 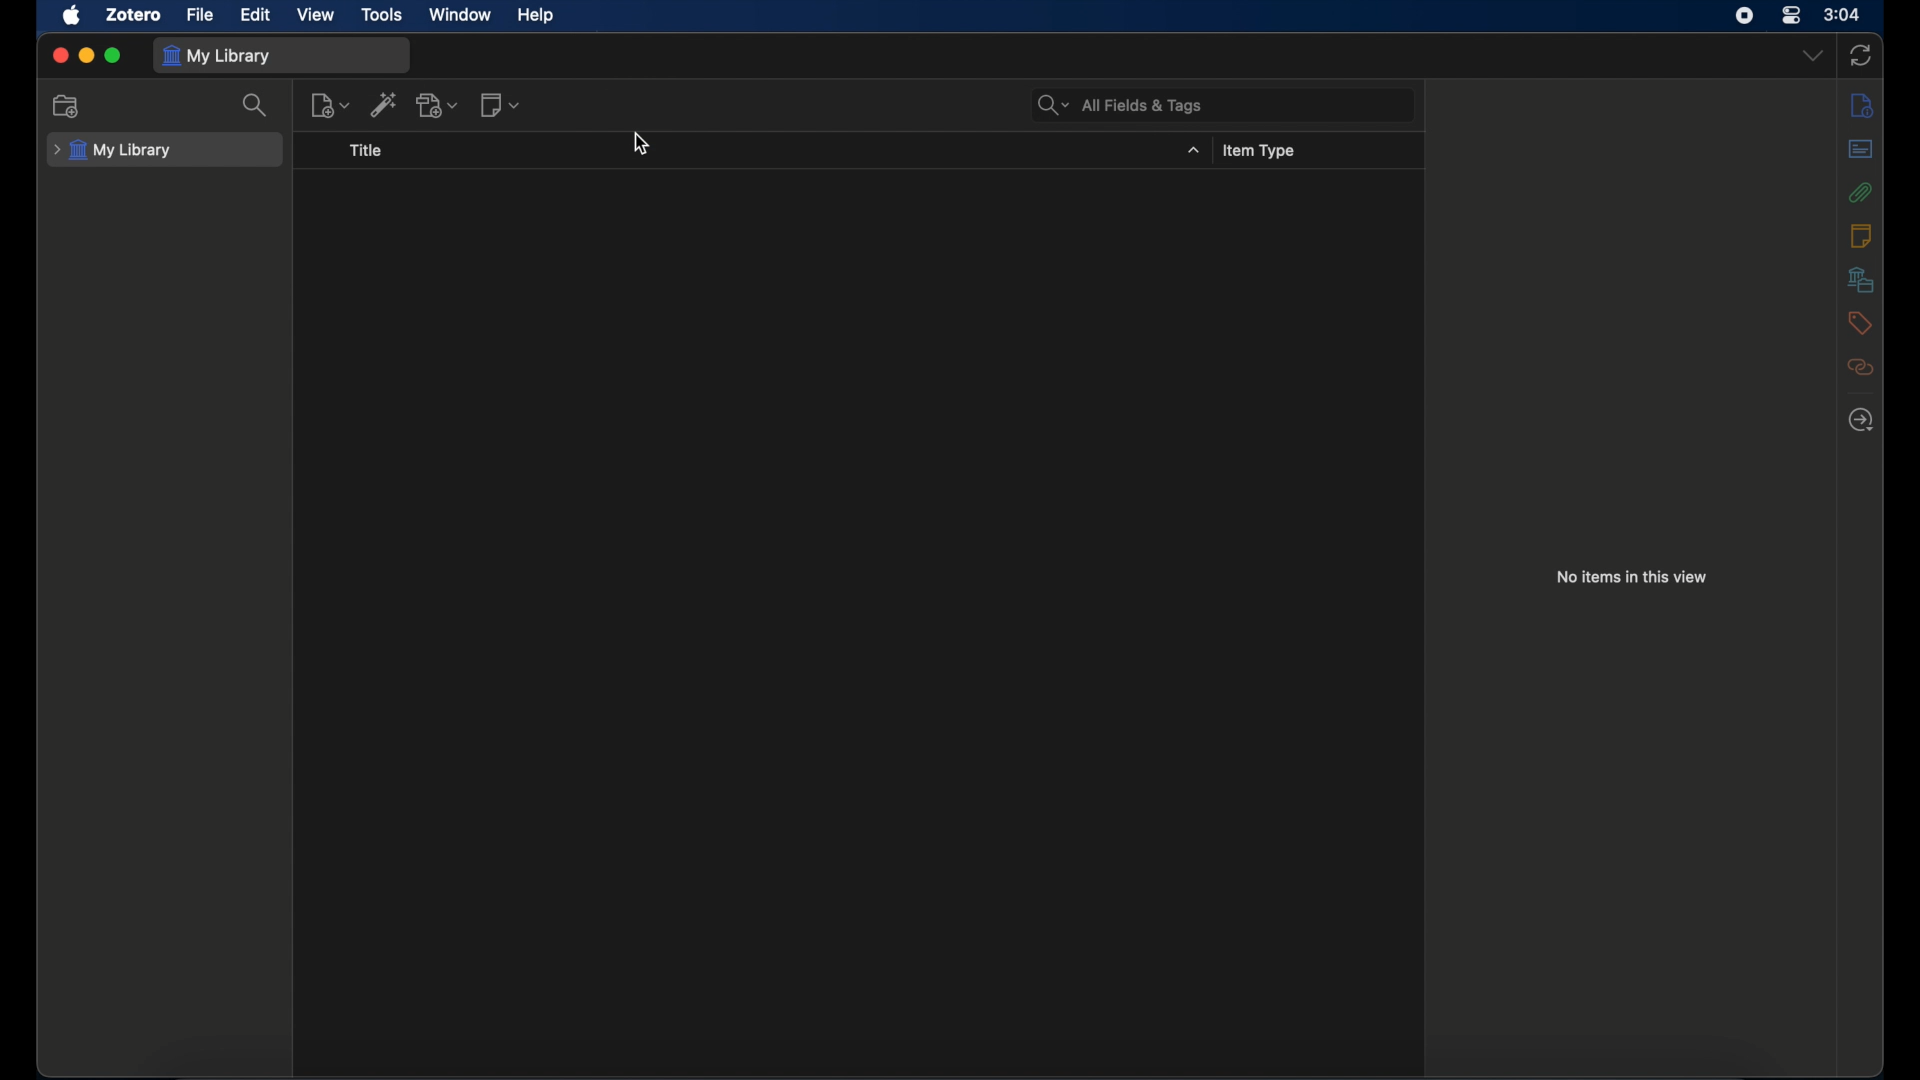 What do you see at coordinates (1814, 54) in the screenshot?
I see `dropdown` at bounding box center [1814, 54].